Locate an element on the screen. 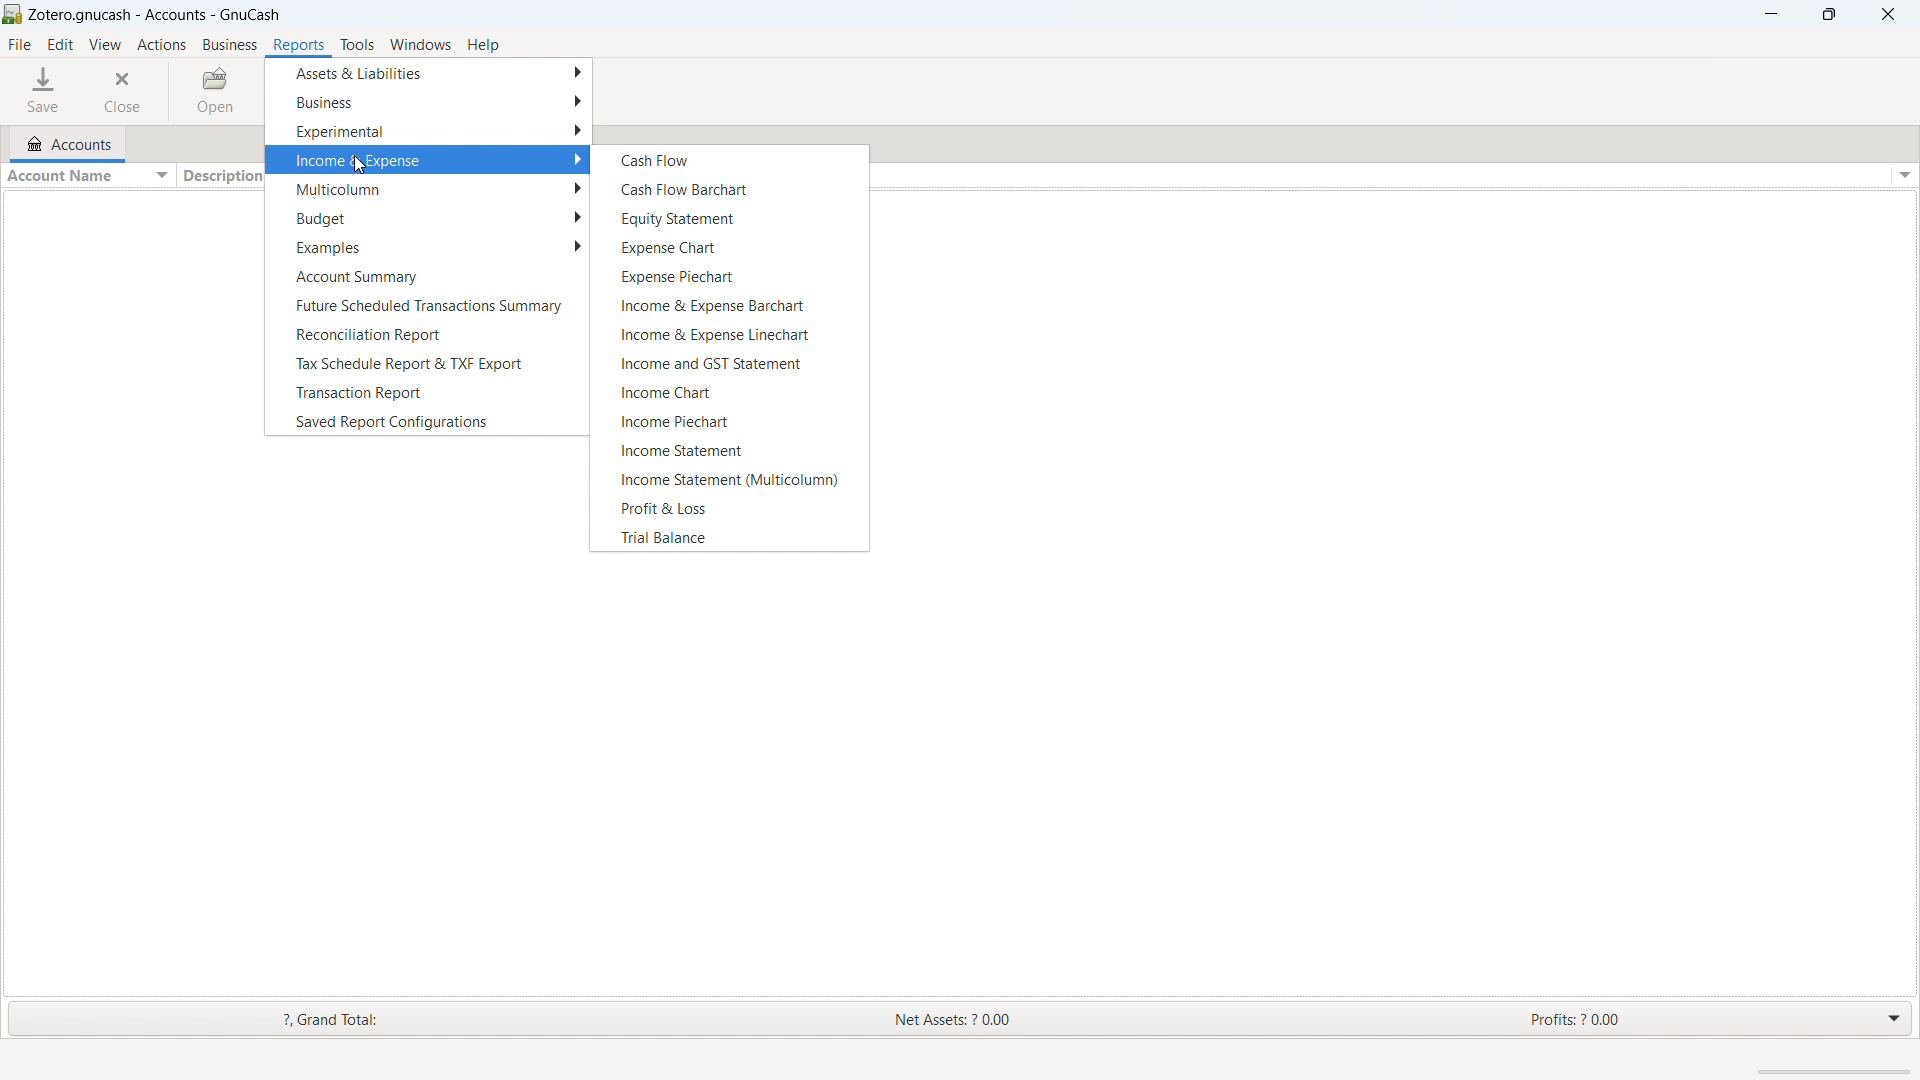  open is located at coordinates (219, 91).